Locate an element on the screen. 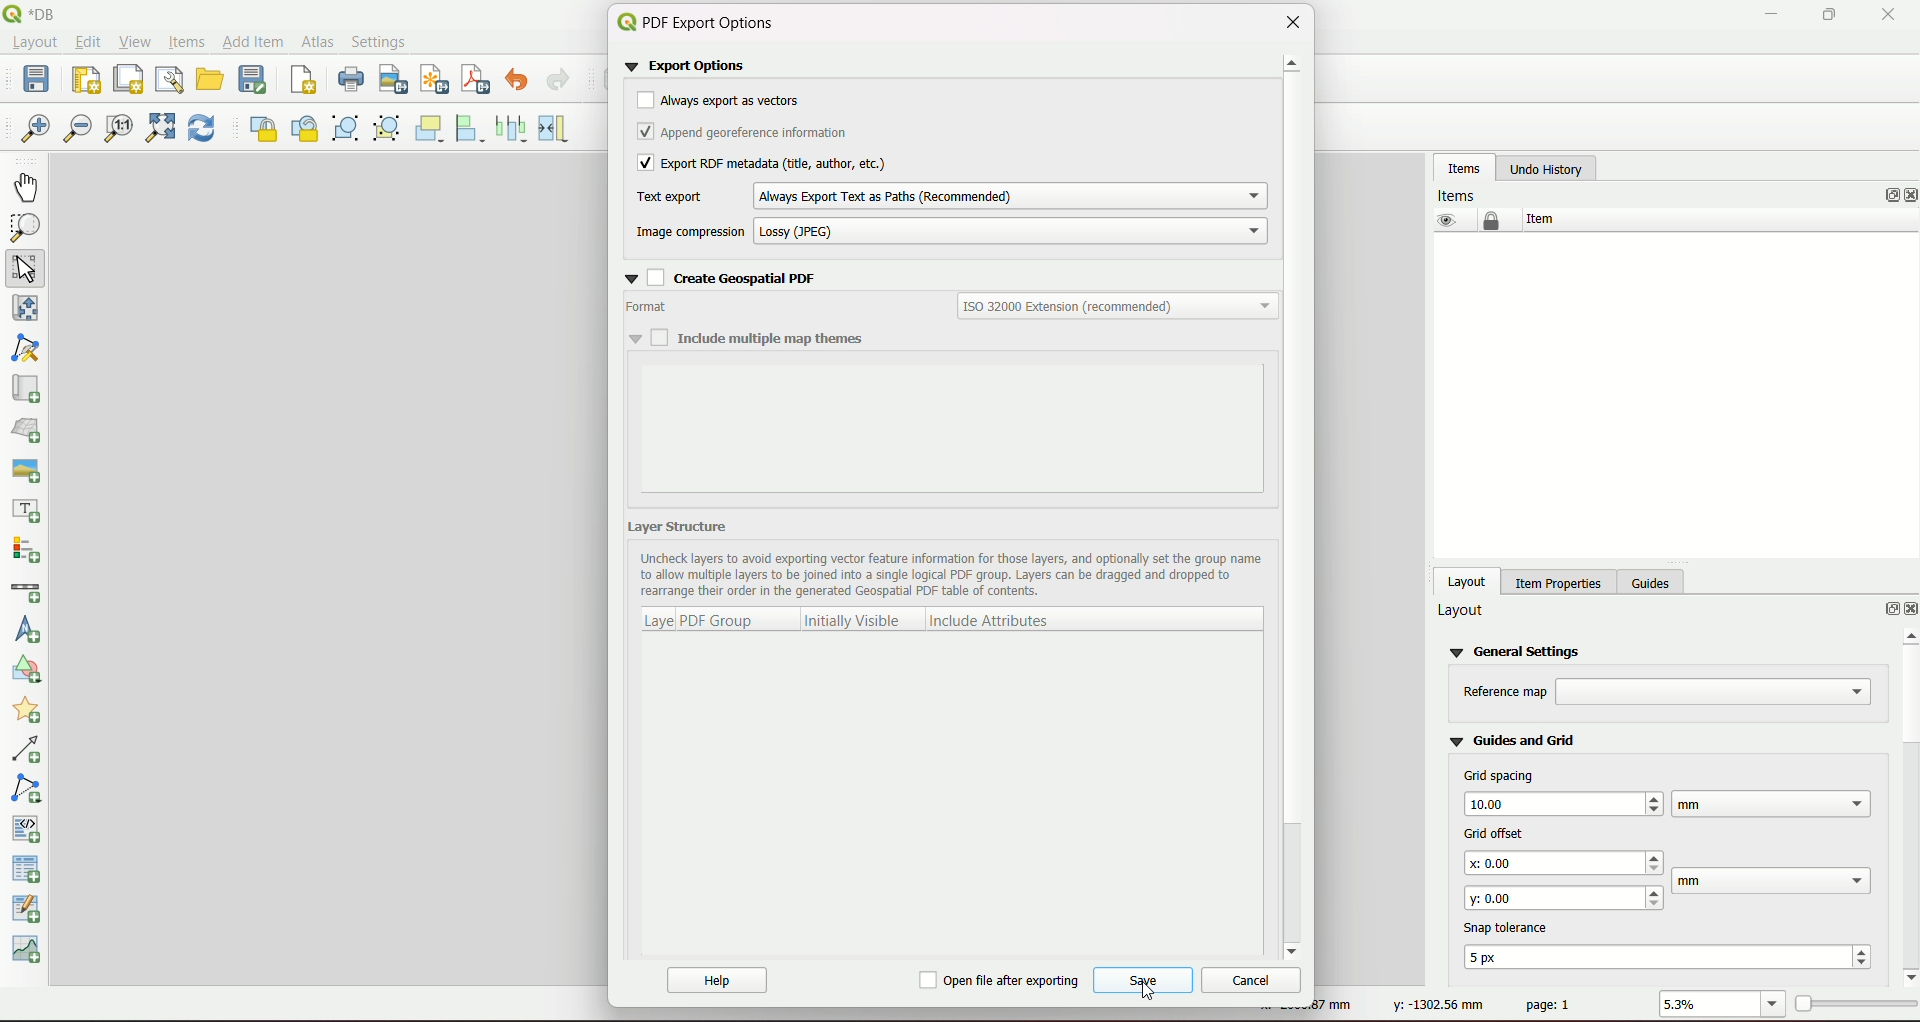  Settings is located at coordinates (382, 41).